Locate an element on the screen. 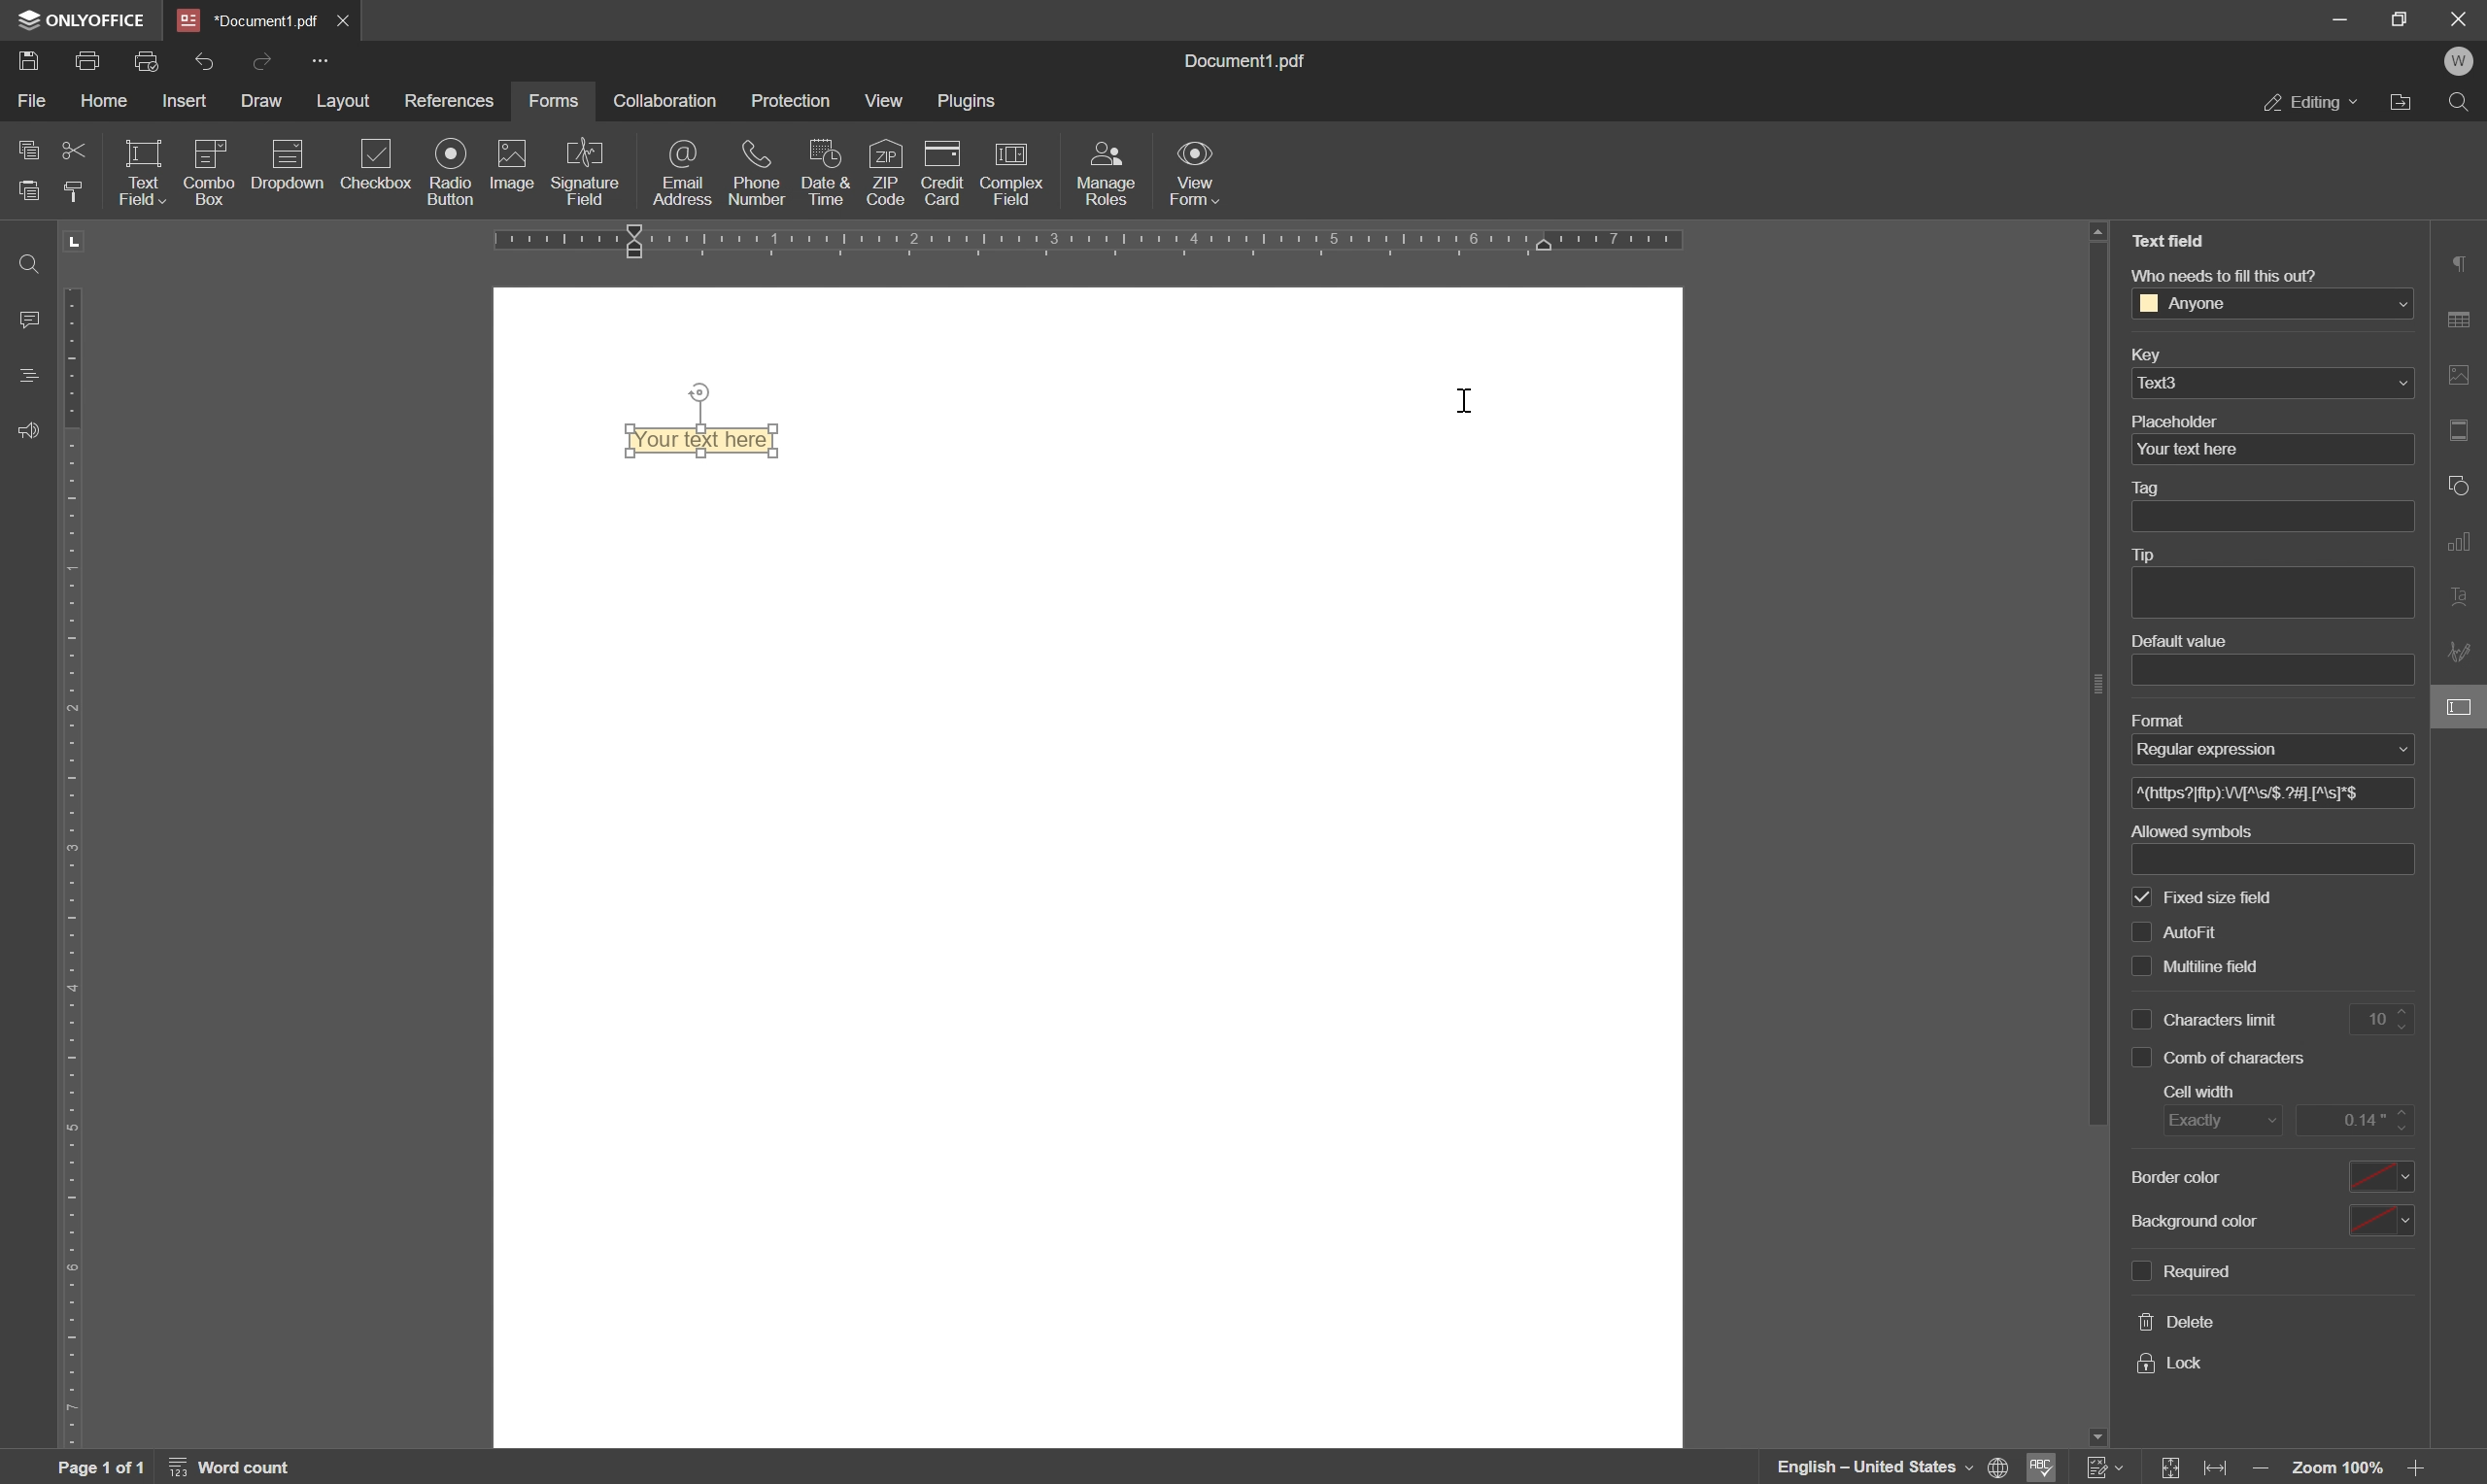 Image resolution: width=2487 pixels, height=1484 pixels. header & footer is located at coordinates (2464, 430).